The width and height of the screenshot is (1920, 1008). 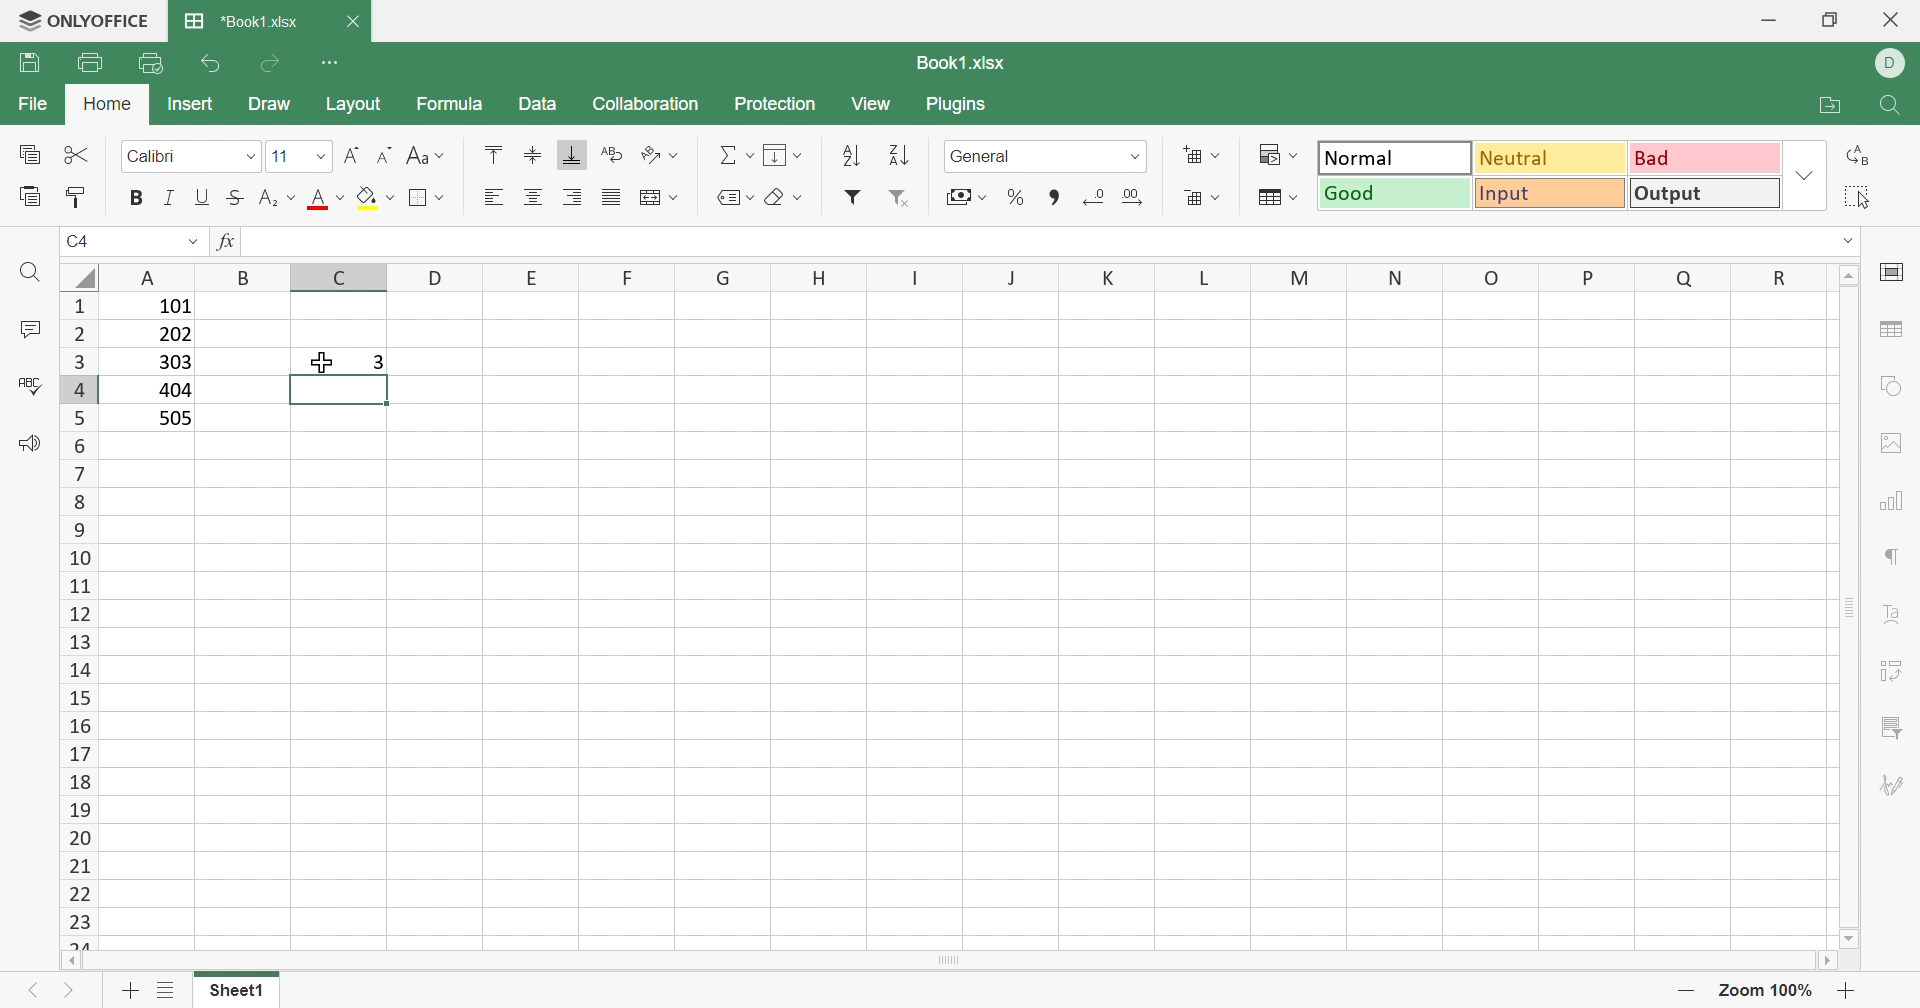 I want to click on Pivot table settings, so click(x=1900, y=675).